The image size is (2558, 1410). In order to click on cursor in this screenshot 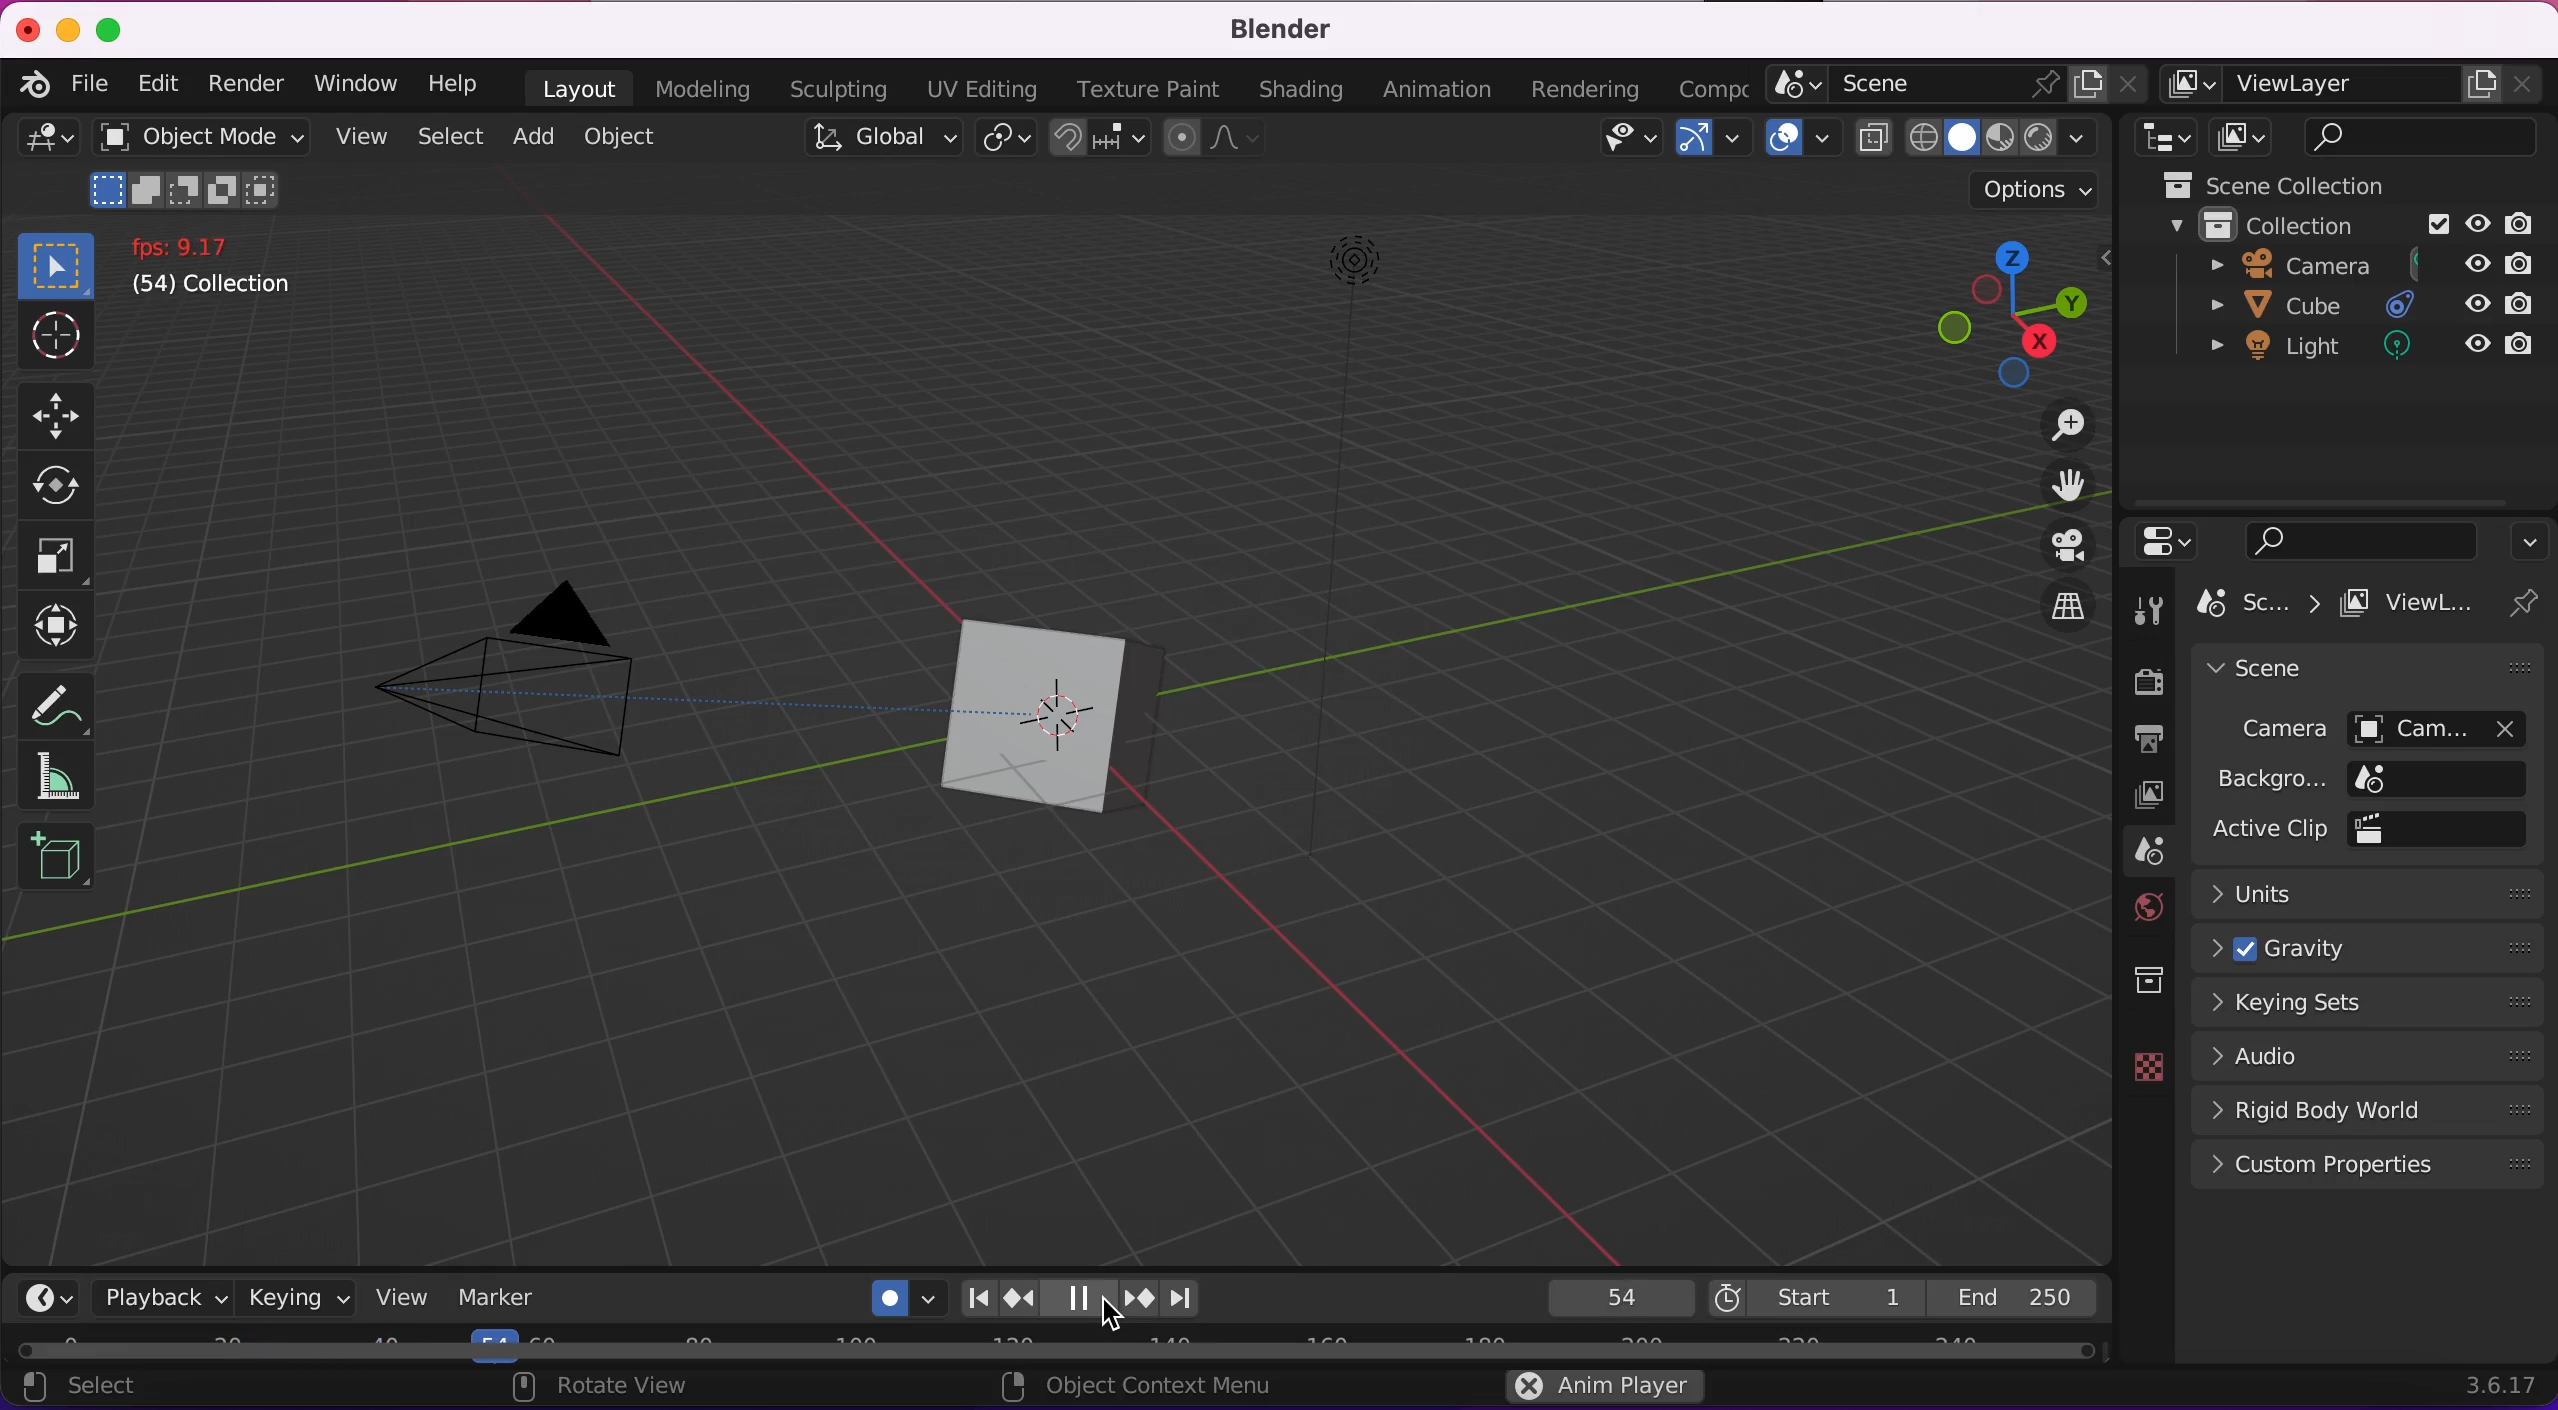, I will do `click(62, 341)`.